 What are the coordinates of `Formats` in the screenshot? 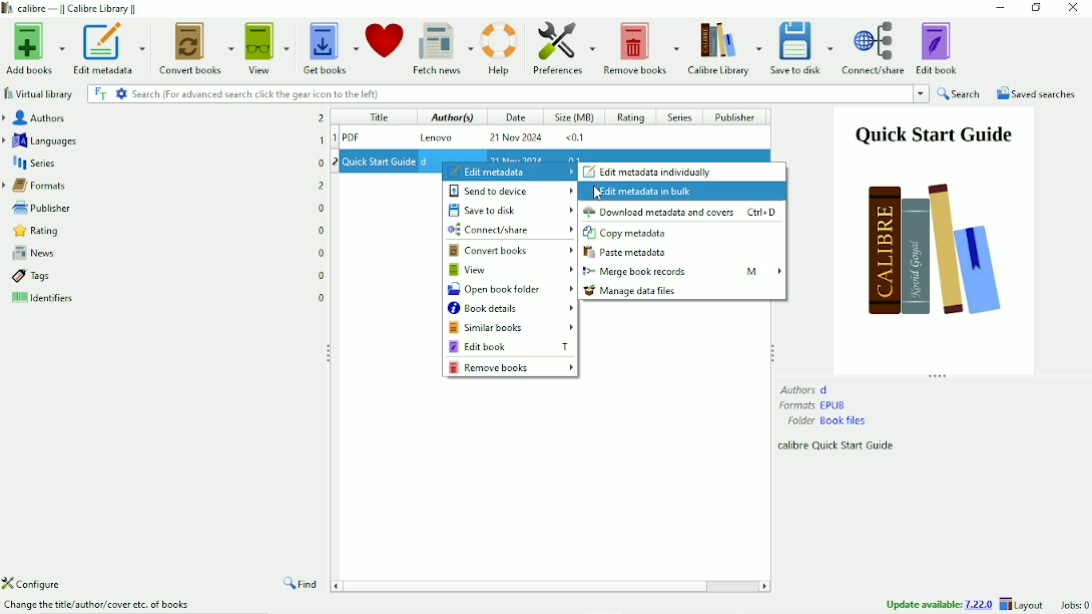 It's located at (164, 184).